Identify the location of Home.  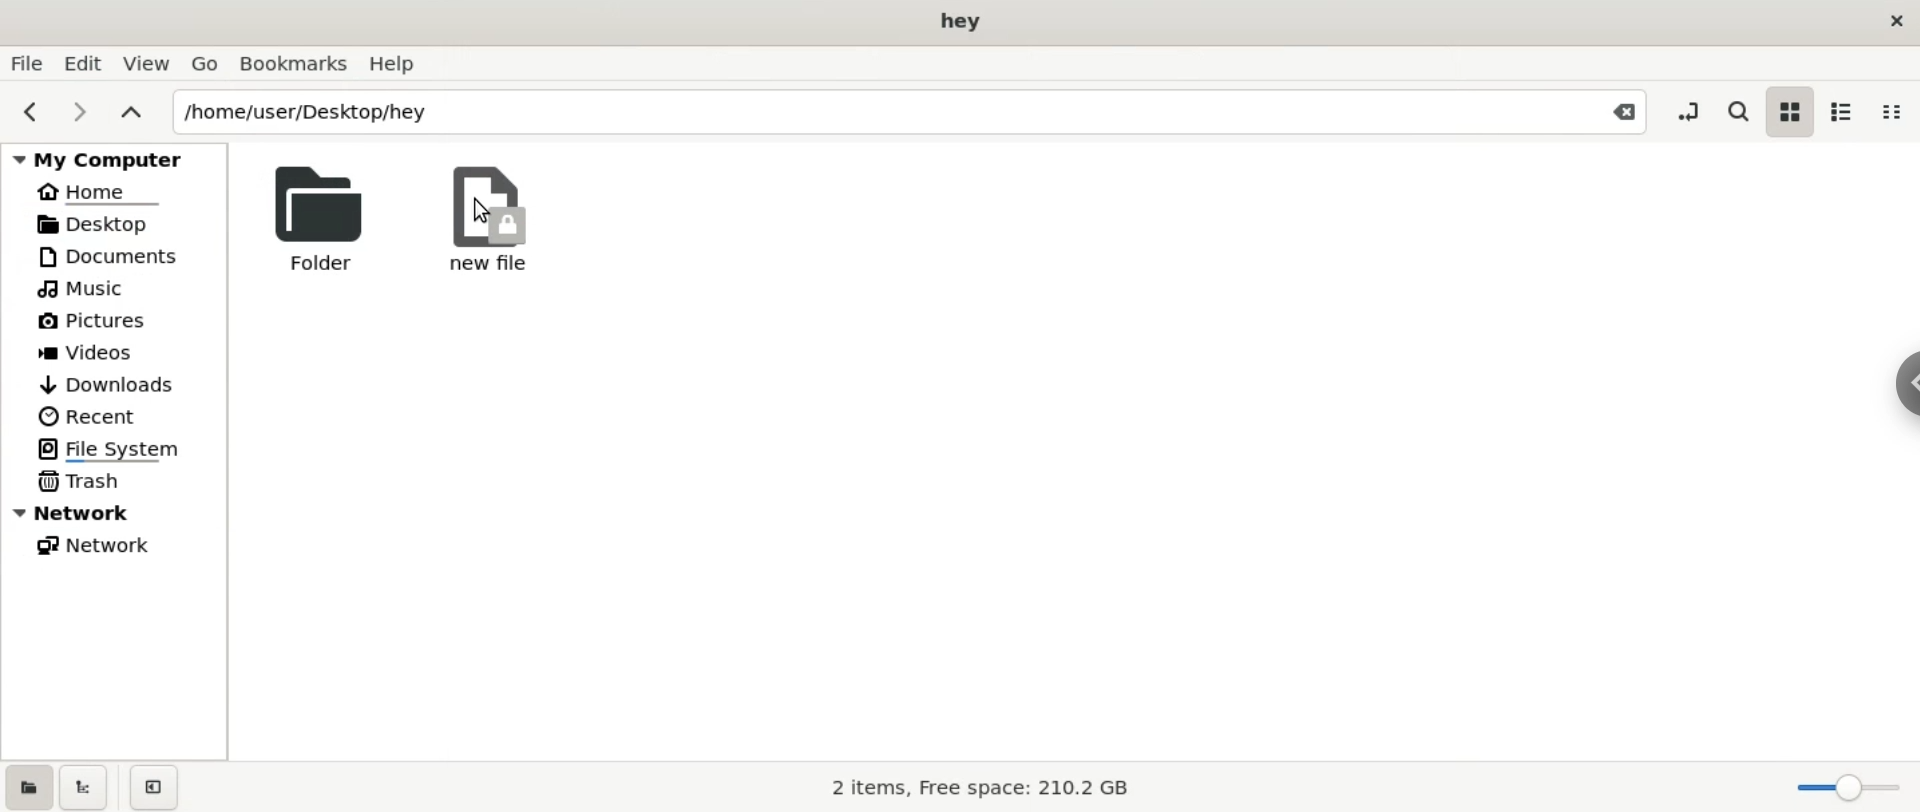
(102, 193).